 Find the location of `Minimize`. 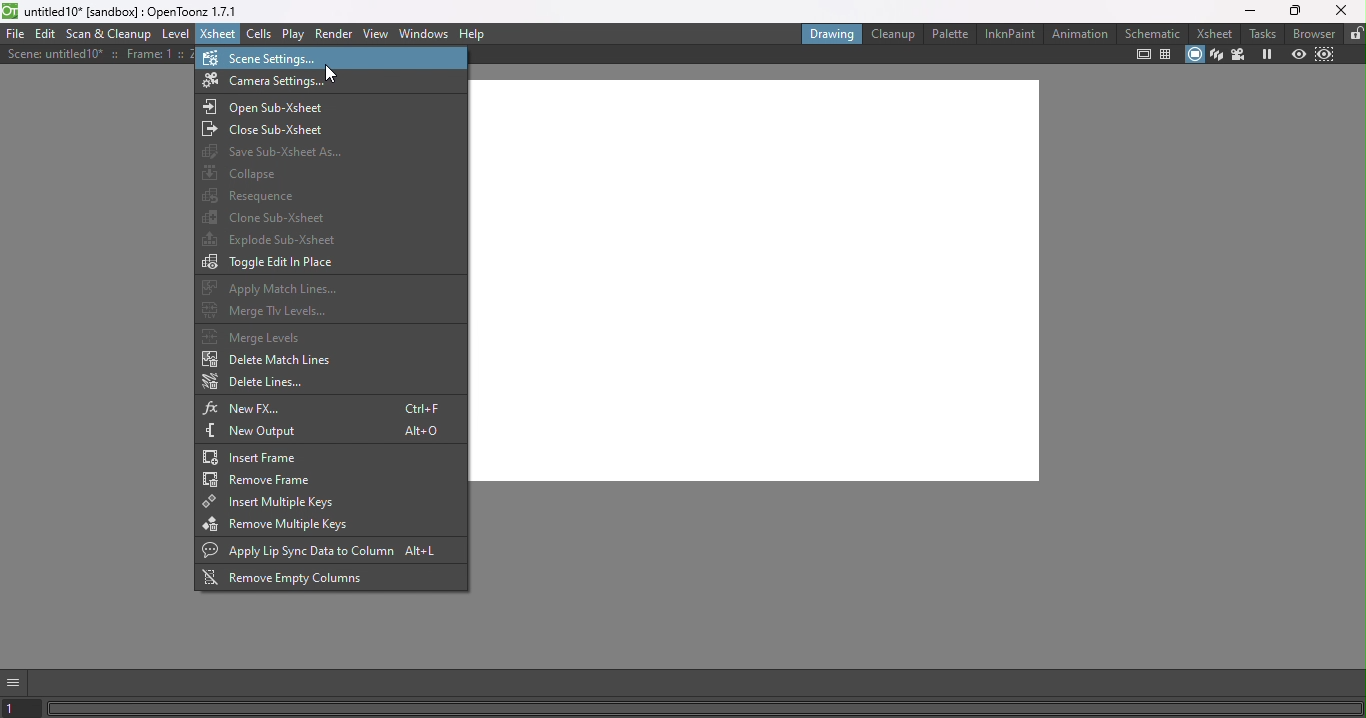

Minimize is located at coordinates (1244, 13).